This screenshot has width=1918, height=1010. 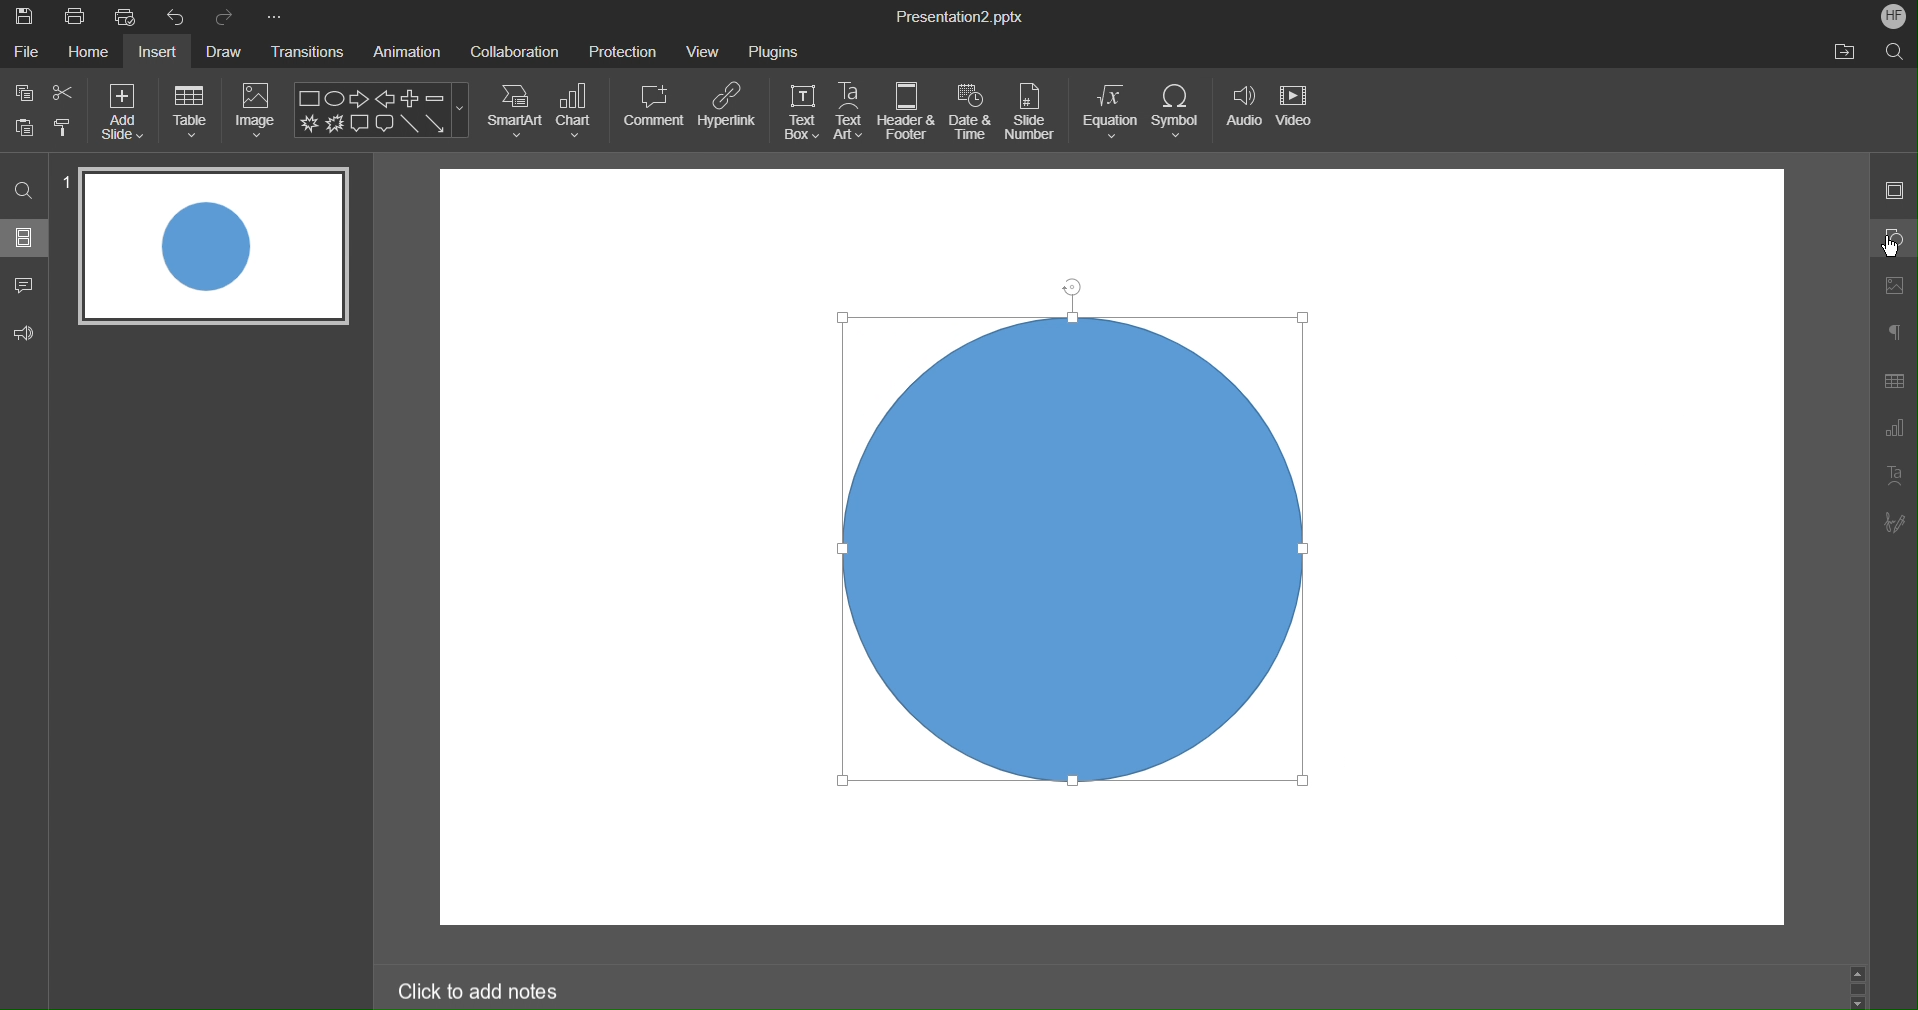 I want to click on workspace, so click(x=632, y=551).